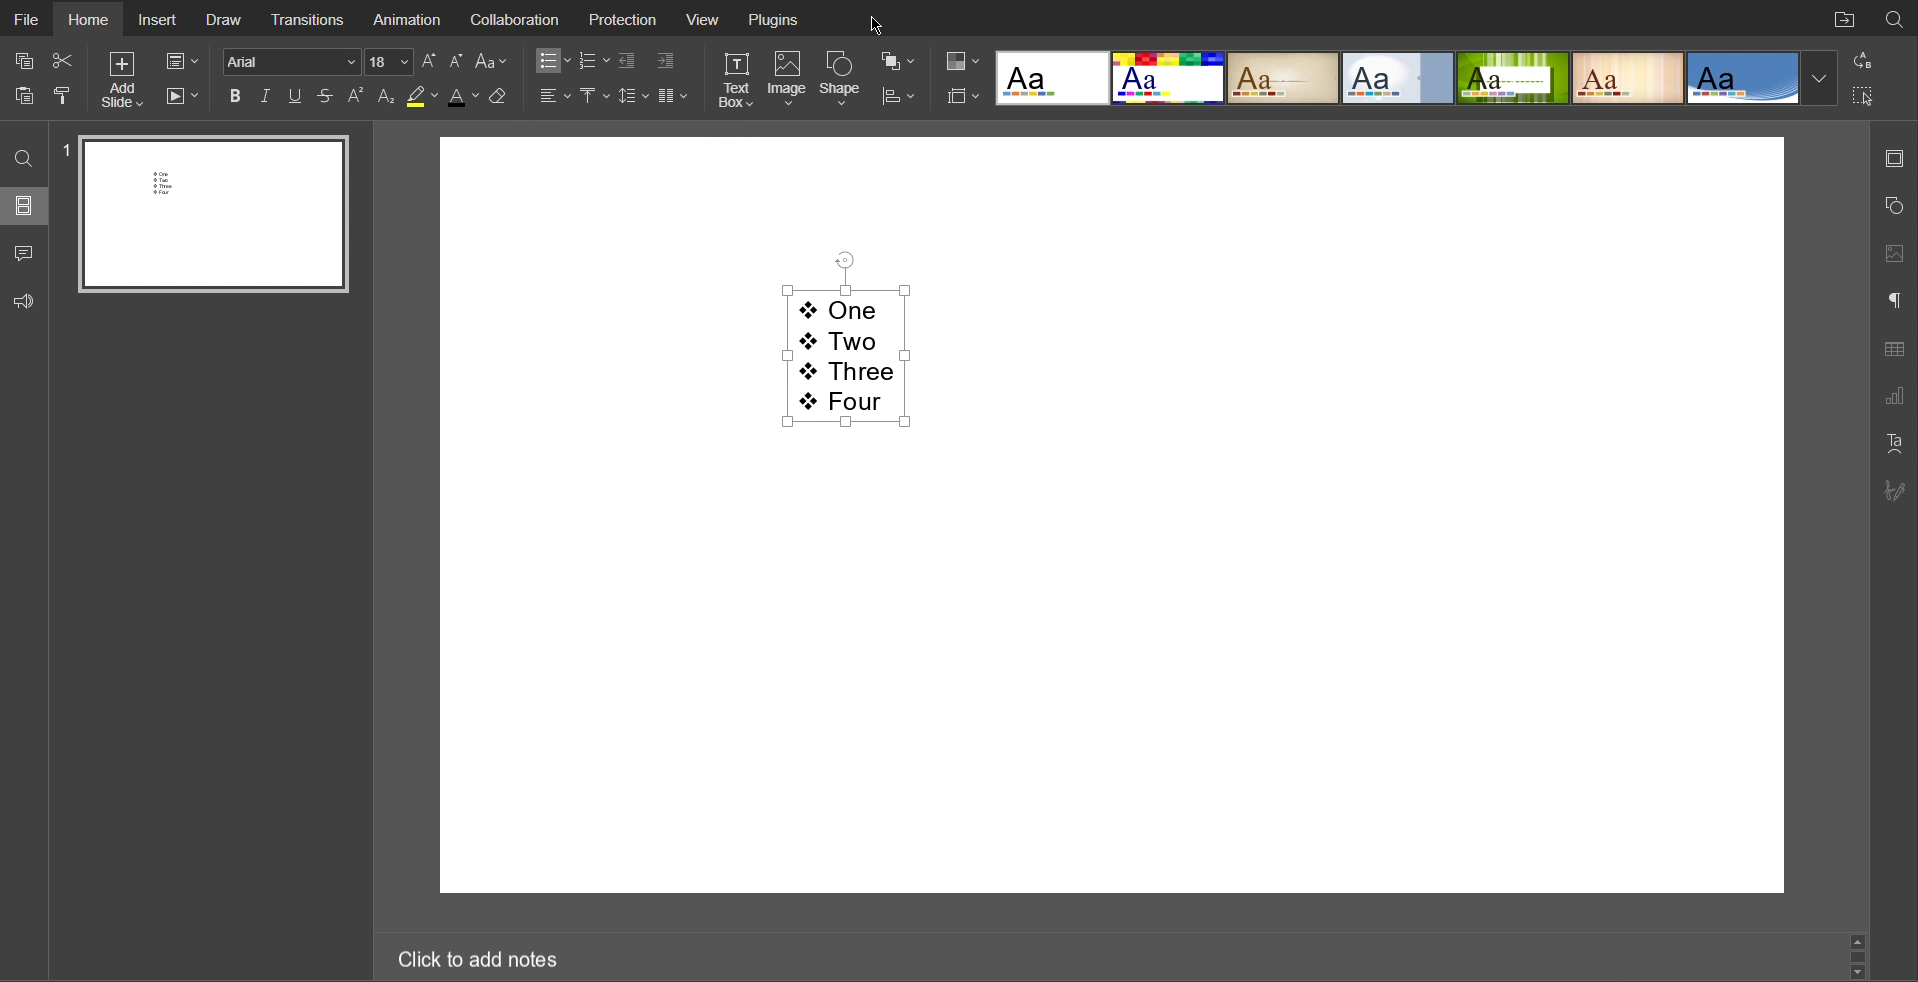  I want to click on Templates, so click(1415, 75).